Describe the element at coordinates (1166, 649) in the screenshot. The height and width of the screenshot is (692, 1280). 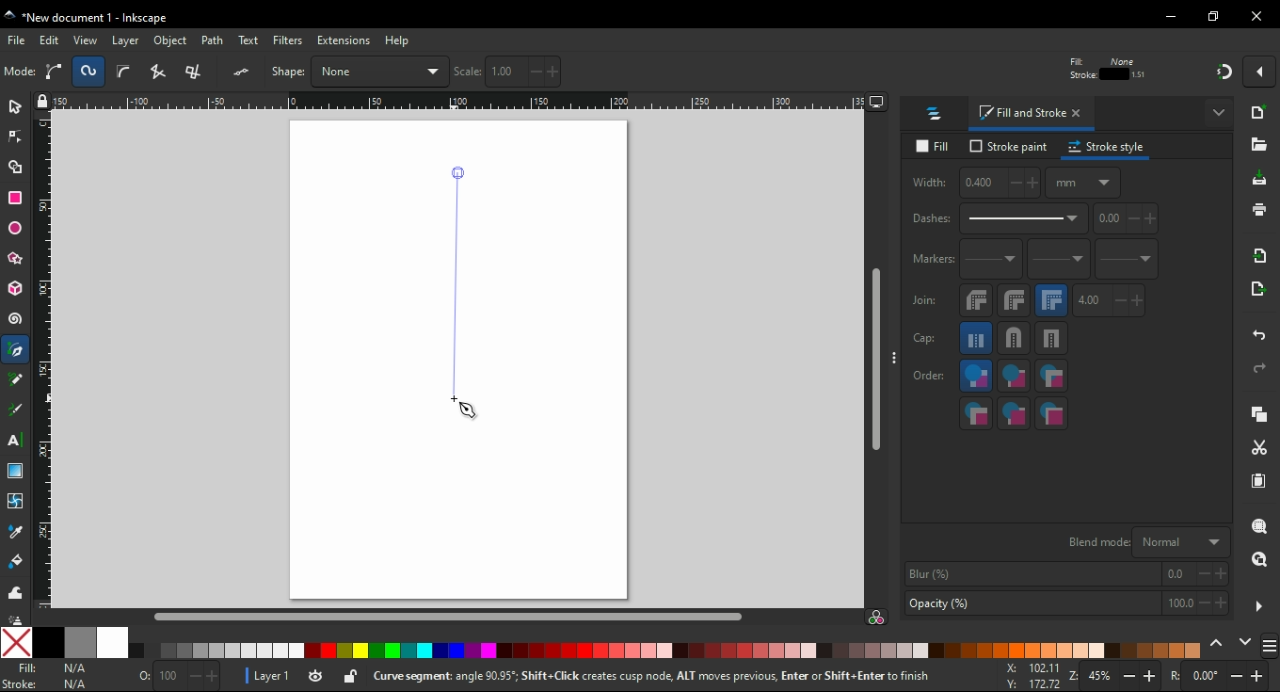
I see `color tone pallete` at that location.